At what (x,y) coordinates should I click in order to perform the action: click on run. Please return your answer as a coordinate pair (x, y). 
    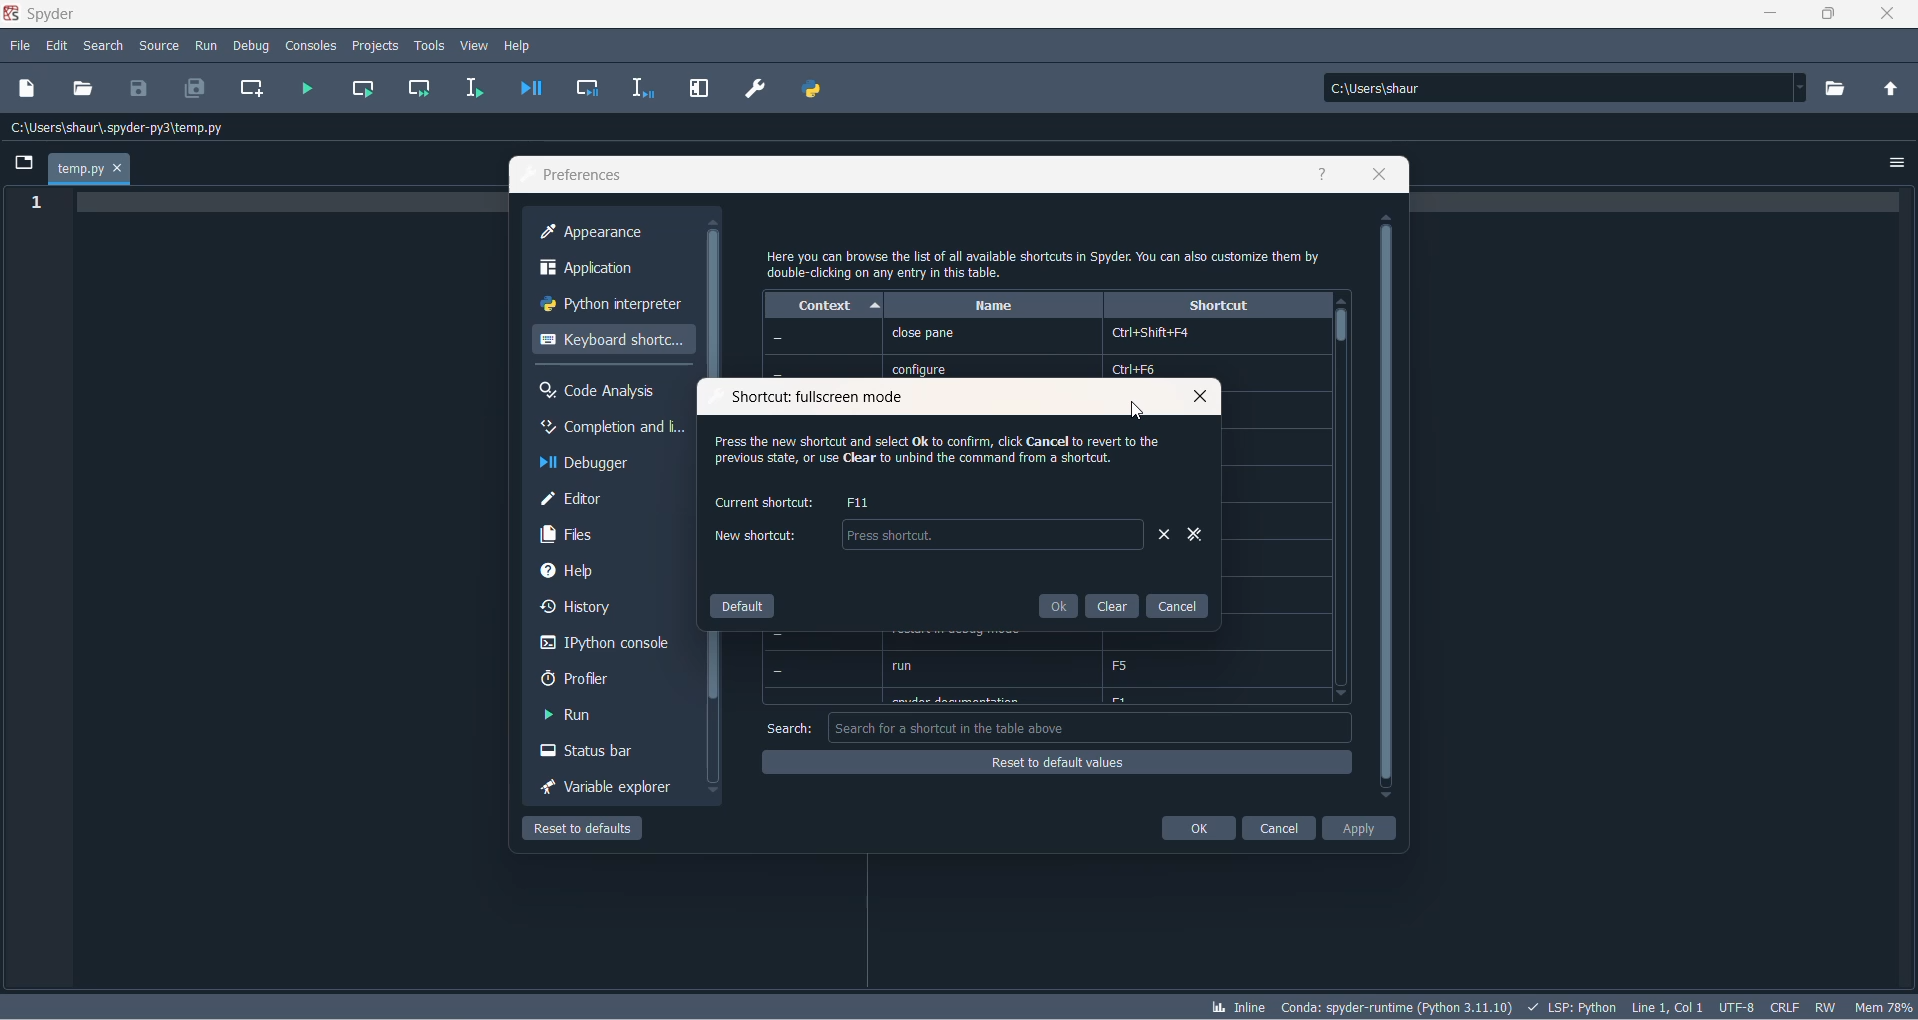
    Looking at the image, I should click on (589, 716).